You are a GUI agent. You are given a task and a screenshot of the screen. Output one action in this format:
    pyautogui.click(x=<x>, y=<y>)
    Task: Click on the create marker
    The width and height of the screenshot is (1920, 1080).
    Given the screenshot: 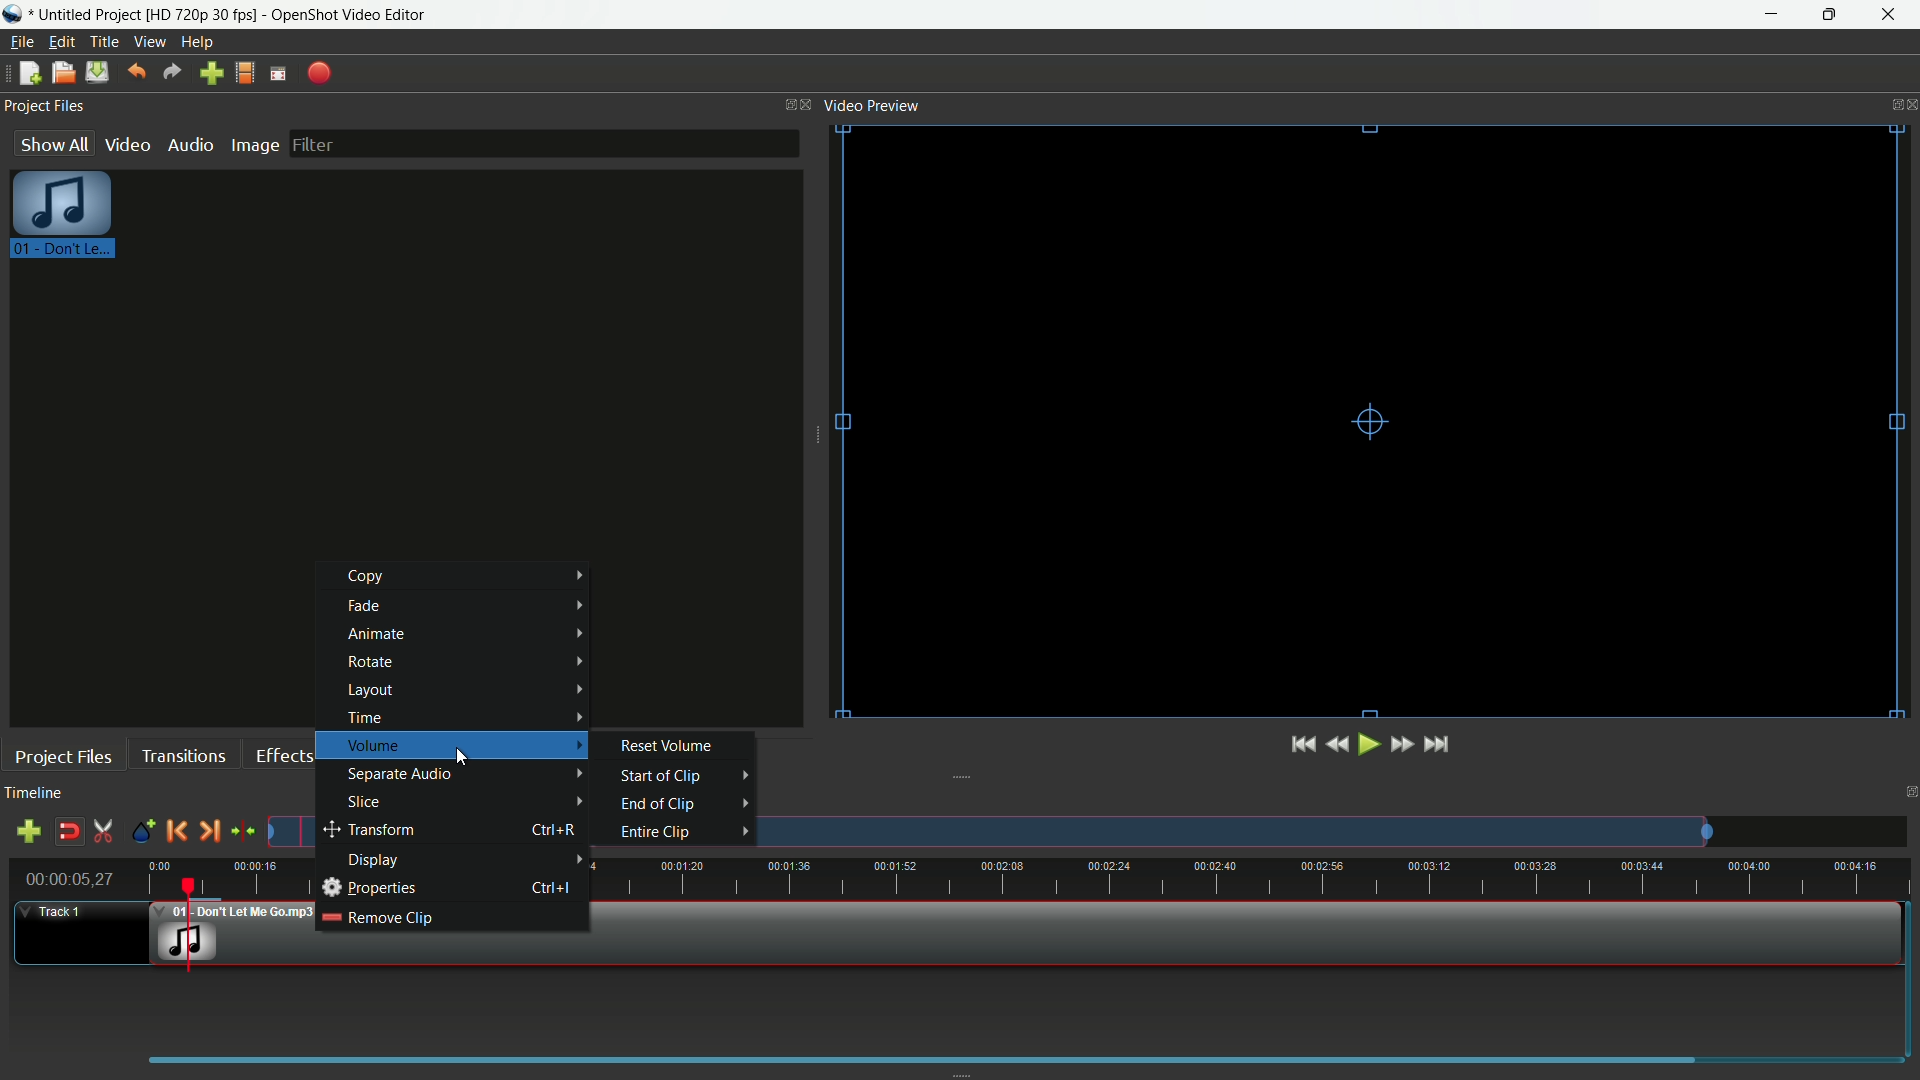 What is the action you would take?
    pyautogui.click(x=140, y=832)
    